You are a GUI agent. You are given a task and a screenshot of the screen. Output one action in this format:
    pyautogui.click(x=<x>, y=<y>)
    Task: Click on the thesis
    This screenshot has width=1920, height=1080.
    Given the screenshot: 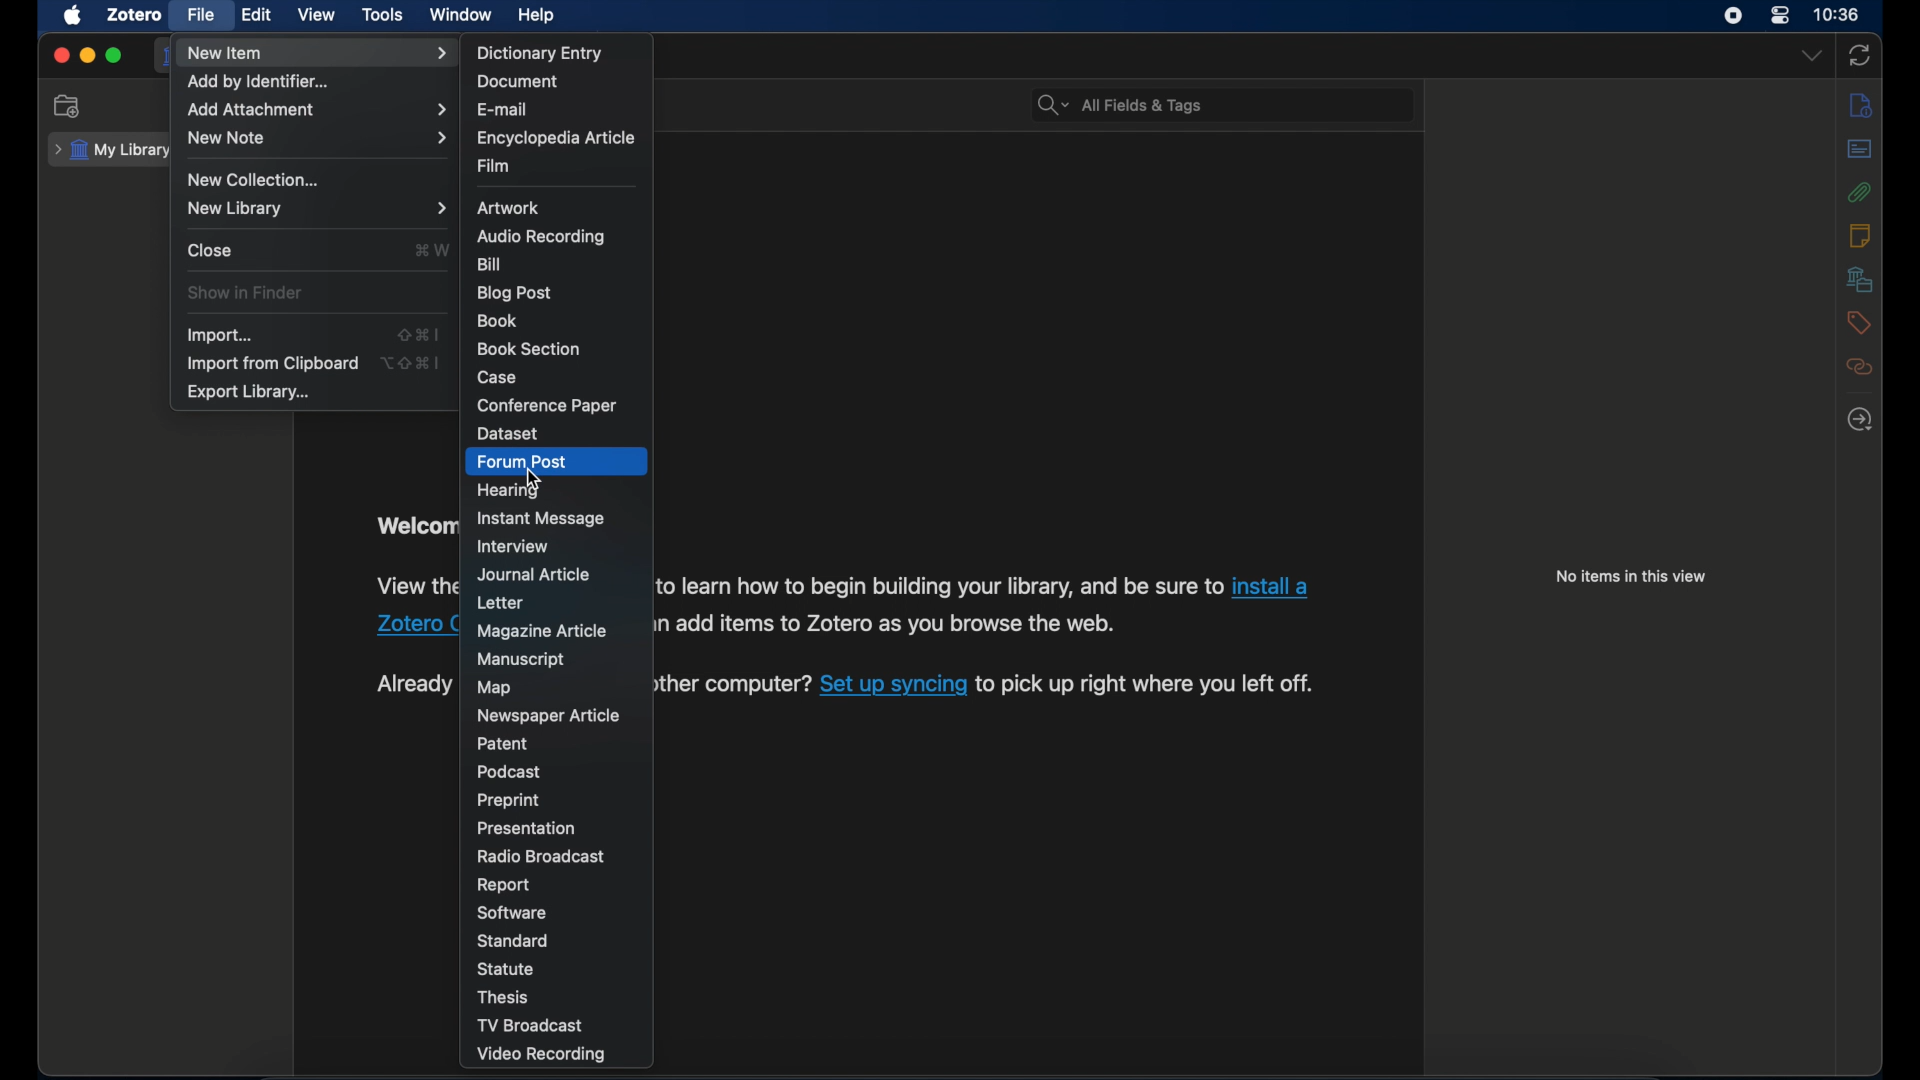 What is the action you would take?
    pyautogui.click(x=505, y=997)
    